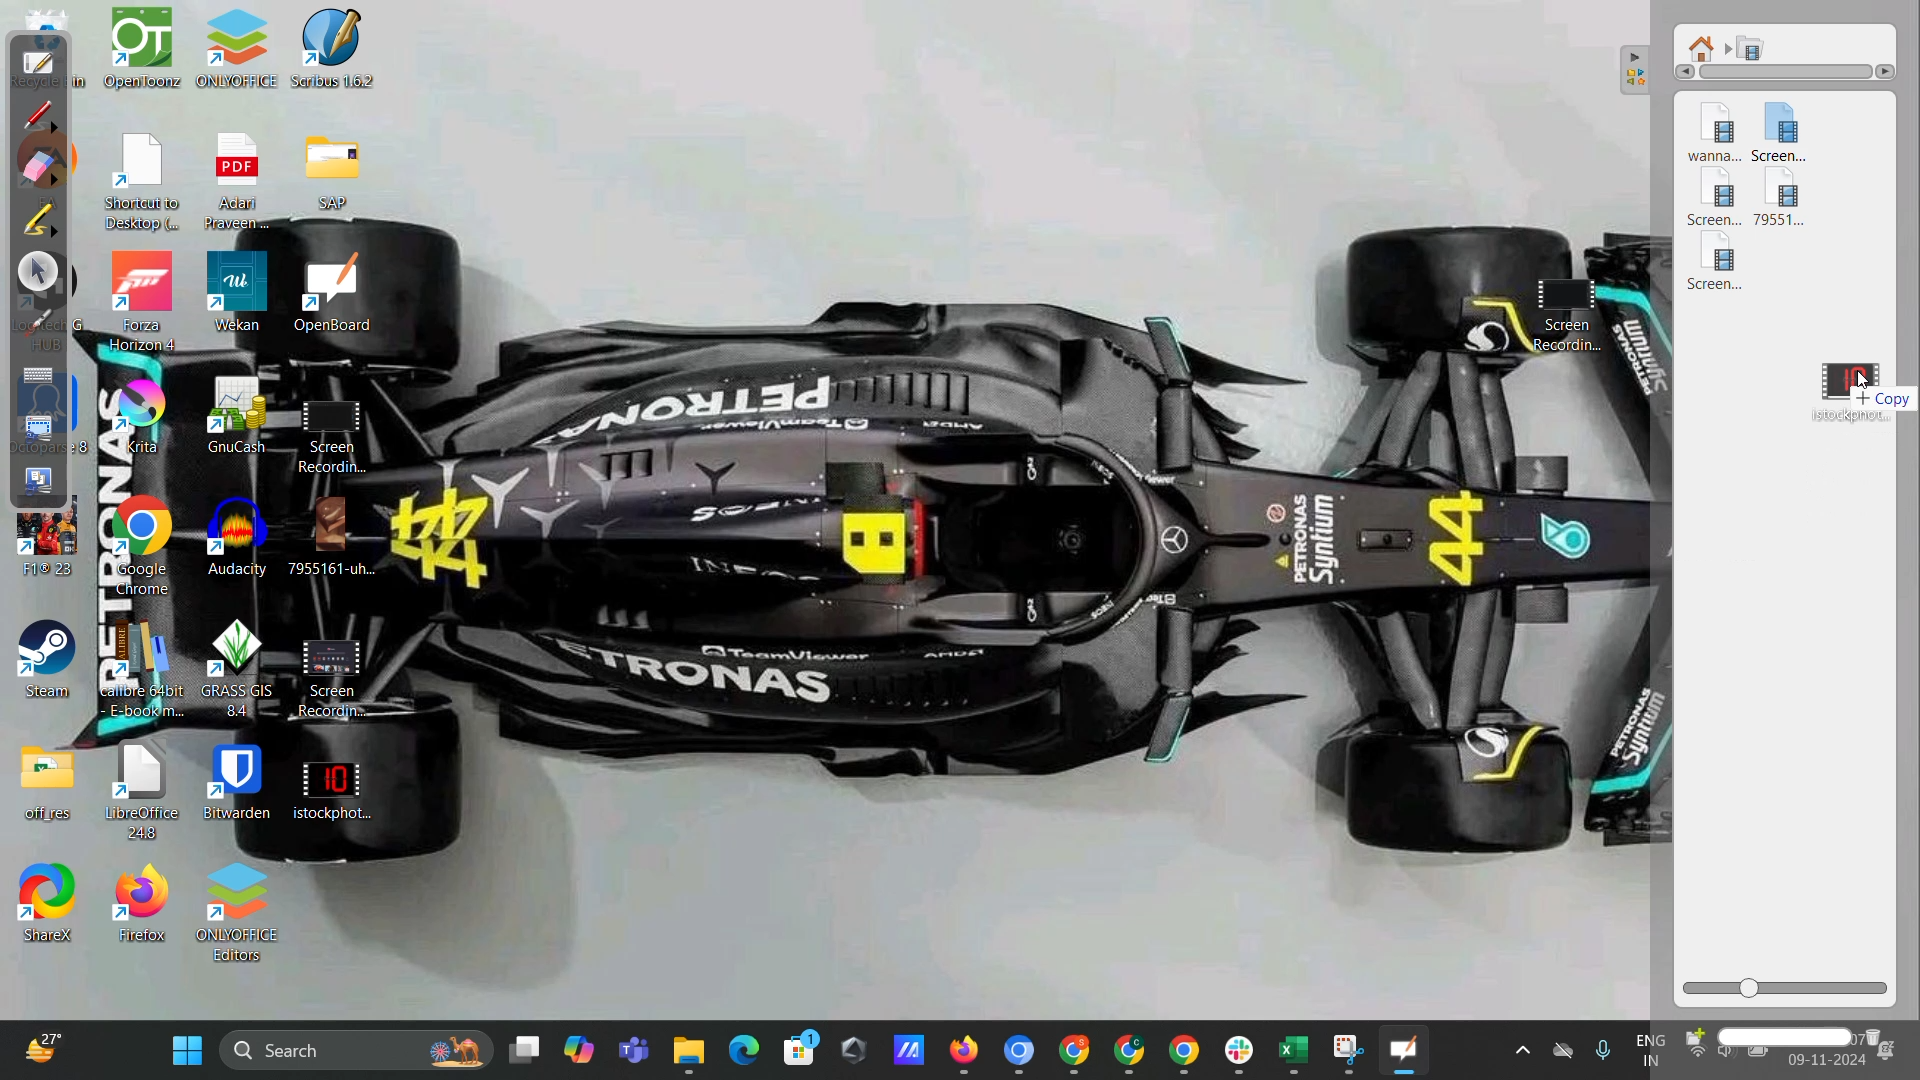 The height and width of the screenshot is (1080, 1920). What do you see at coordinates (1795, 135) in the screenshot?
I see `video 2` at bounding box center [1795, 135].